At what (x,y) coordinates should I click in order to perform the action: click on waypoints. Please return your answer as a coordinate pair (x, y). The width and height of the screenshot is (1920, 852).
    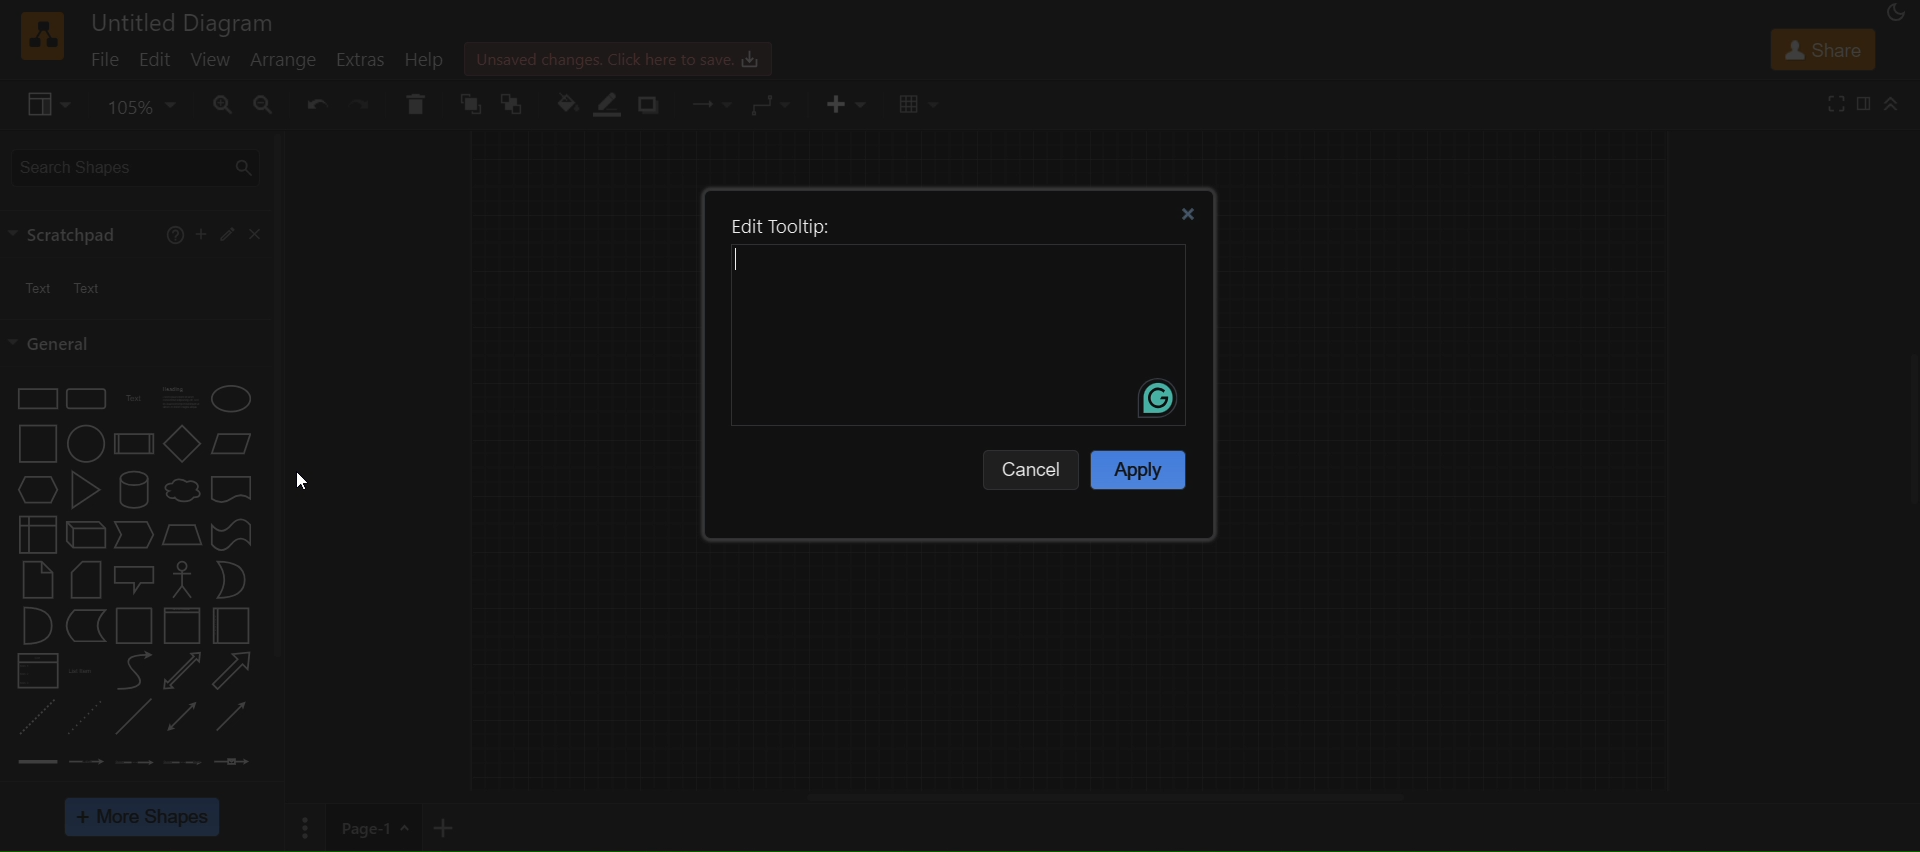
    Looking at the image, I should click on (774, 105).